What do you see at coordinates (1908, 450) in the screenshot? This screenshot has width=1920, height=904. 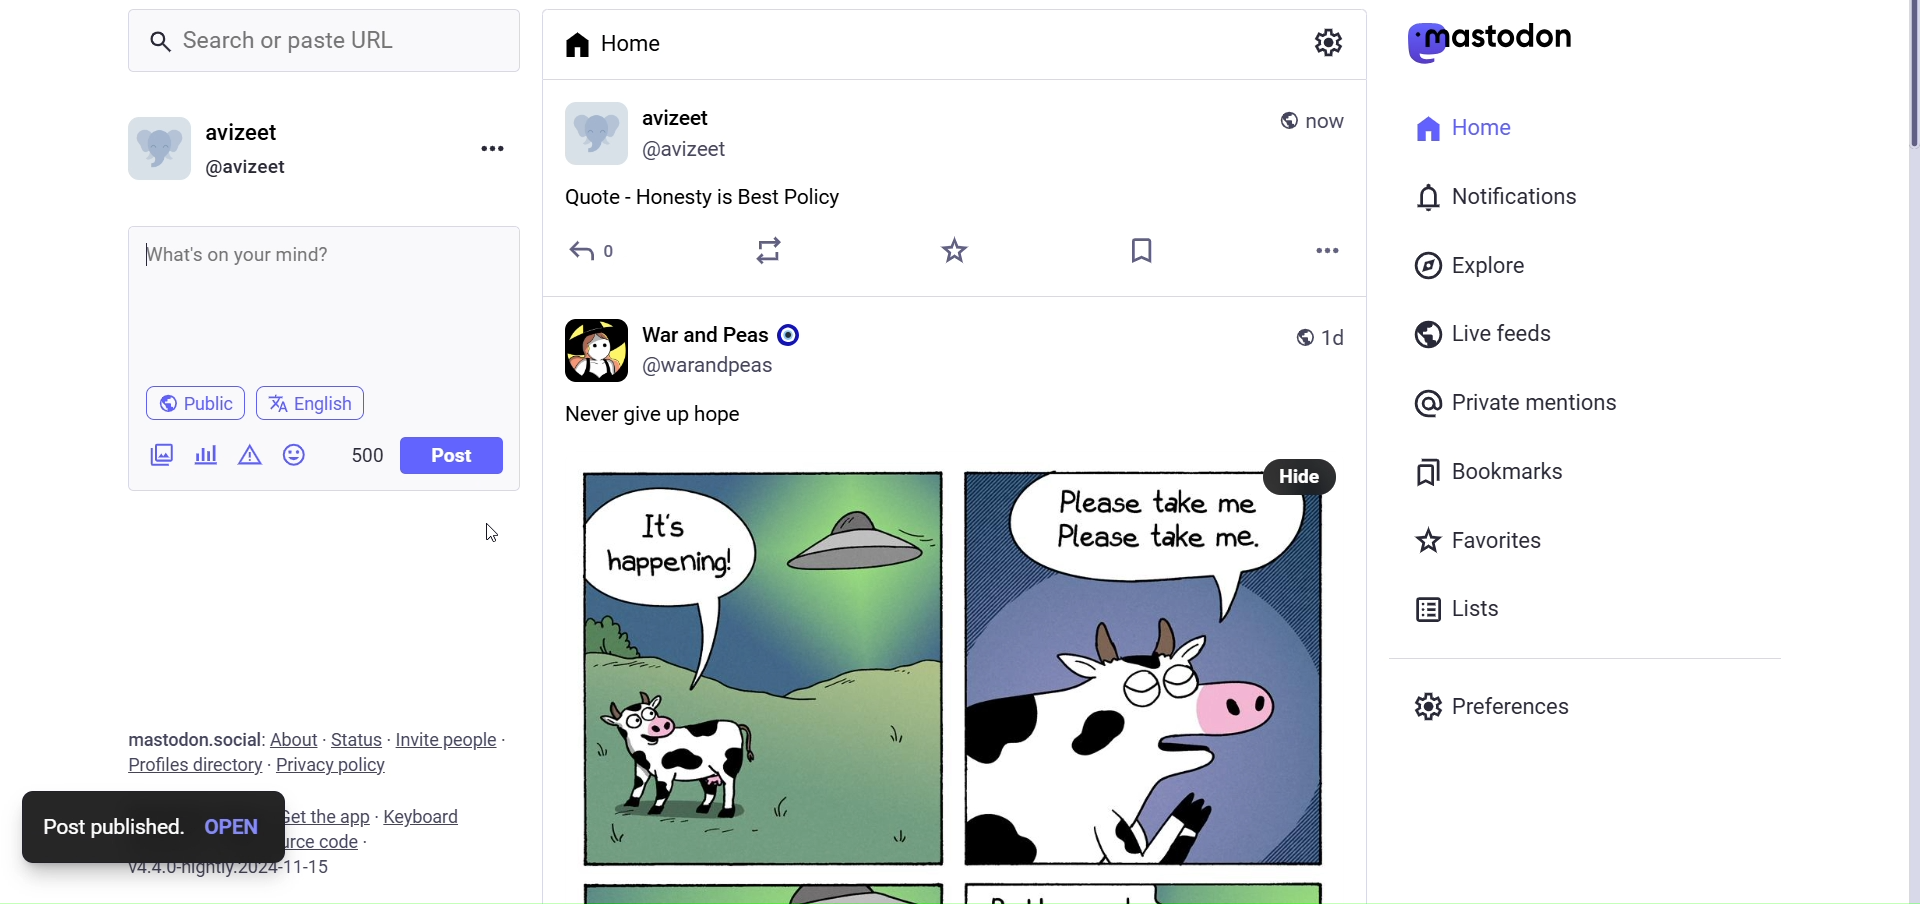 I see `Vertical Scroll Bar` at bounding box center [1908, 450].